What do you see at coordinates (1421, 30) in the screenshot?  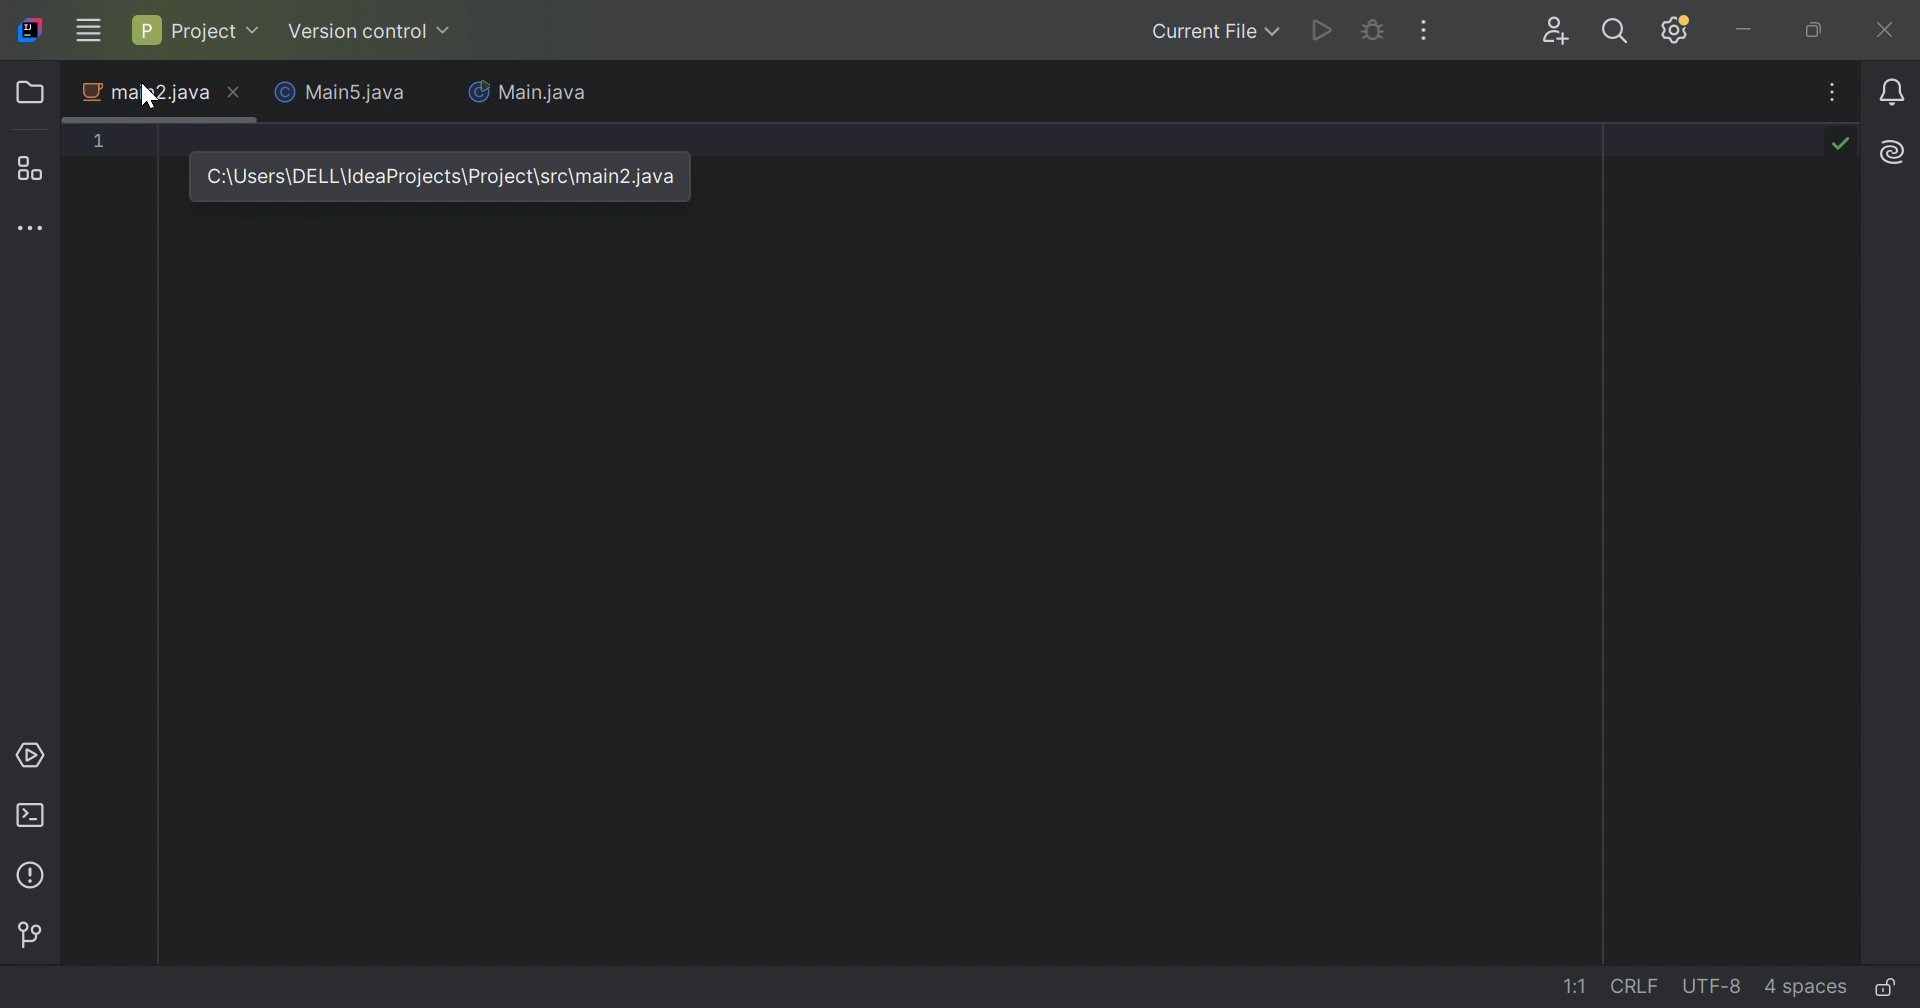 I see `More actions` at bounding box center [1421, 30].